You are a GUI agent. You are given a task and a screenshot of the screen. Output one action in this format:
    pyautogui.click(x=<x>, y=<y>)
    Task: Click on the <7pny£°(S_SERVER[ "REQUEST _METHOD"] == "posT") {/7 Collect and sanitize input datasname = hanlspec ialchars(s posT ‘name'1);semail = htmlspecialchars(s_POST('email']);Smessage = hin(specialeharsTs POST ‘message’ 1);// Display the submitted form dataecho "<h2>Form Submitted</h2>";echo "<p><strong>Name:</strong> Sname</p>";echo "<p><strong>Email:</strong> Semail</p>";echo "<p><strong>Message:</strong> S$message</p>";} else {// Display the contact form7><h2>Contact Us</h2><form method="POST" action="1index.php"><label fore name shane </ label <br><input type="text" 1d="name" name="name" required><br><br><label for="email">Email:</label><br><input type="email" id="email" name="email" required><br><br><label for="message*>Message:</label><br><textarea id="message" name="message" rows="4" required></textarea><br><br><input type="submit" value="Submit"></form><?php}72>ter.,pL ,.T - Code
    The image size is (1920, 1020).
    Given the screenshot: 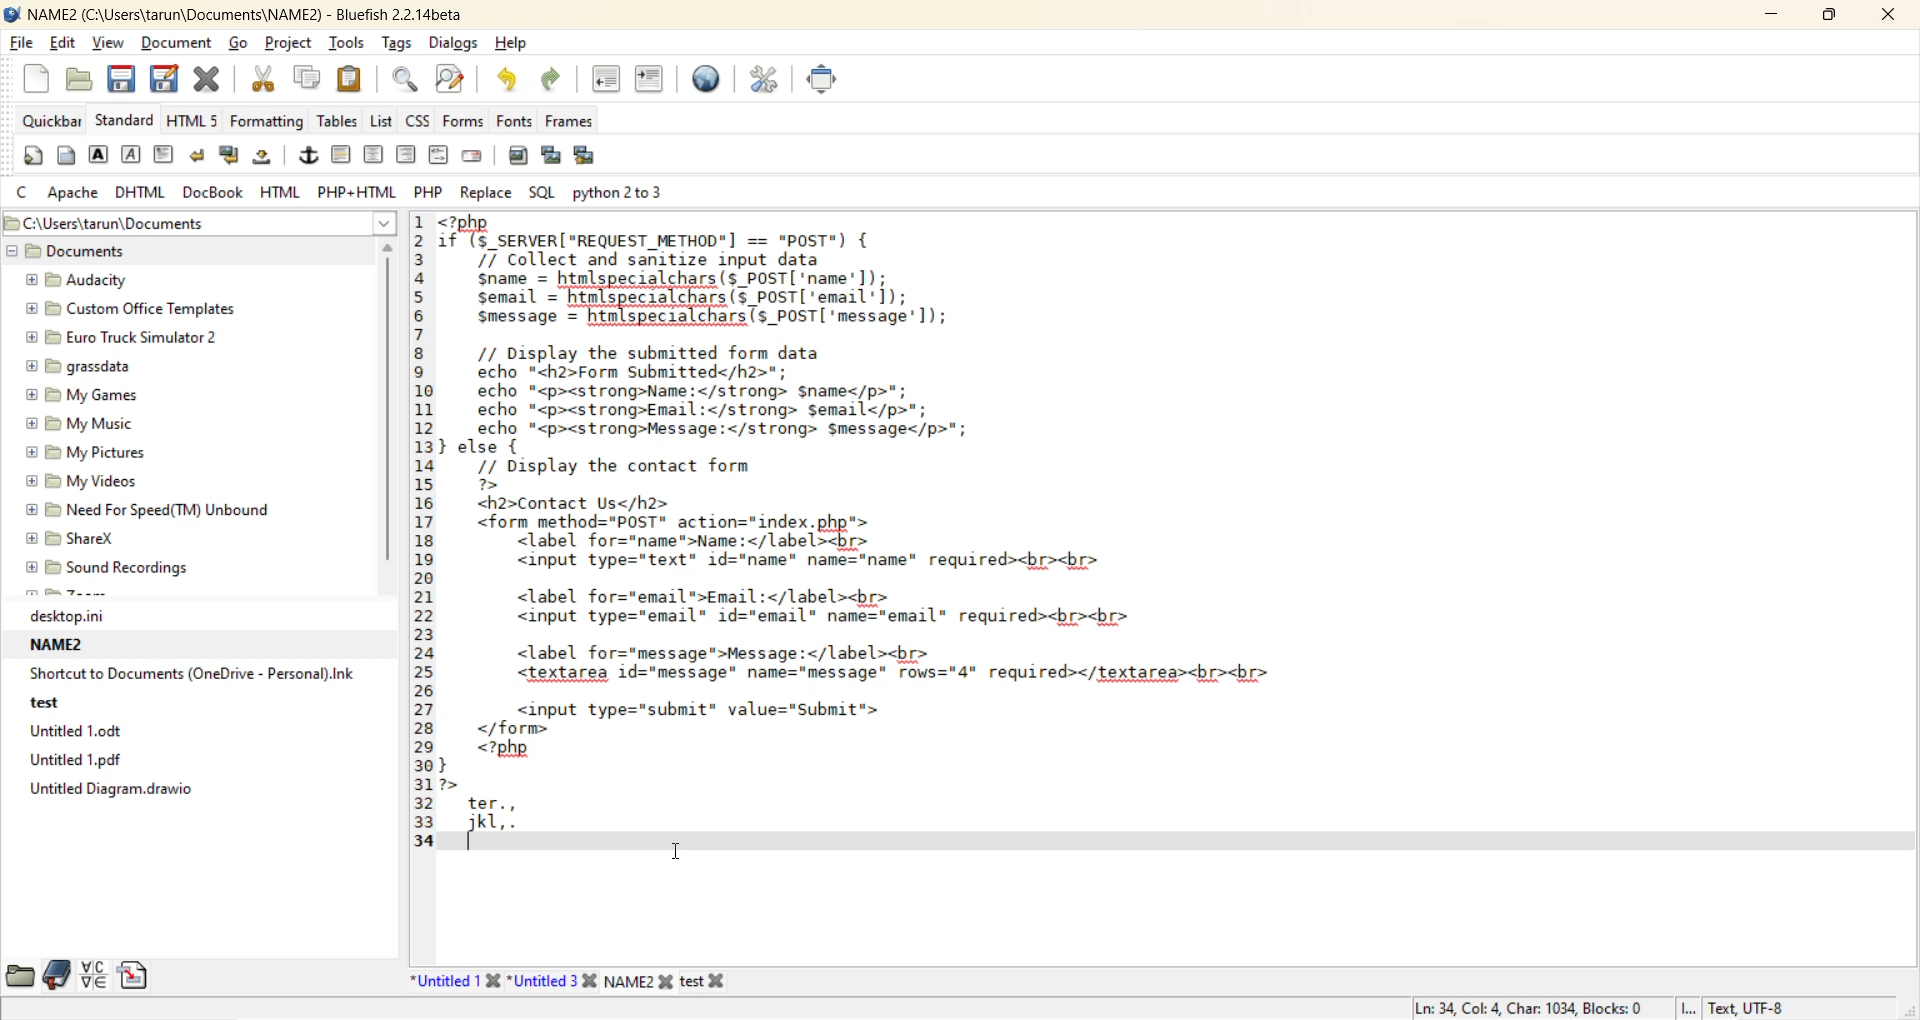 What is the action you would take?
    pyautogui.click(x=883, y=534)
    